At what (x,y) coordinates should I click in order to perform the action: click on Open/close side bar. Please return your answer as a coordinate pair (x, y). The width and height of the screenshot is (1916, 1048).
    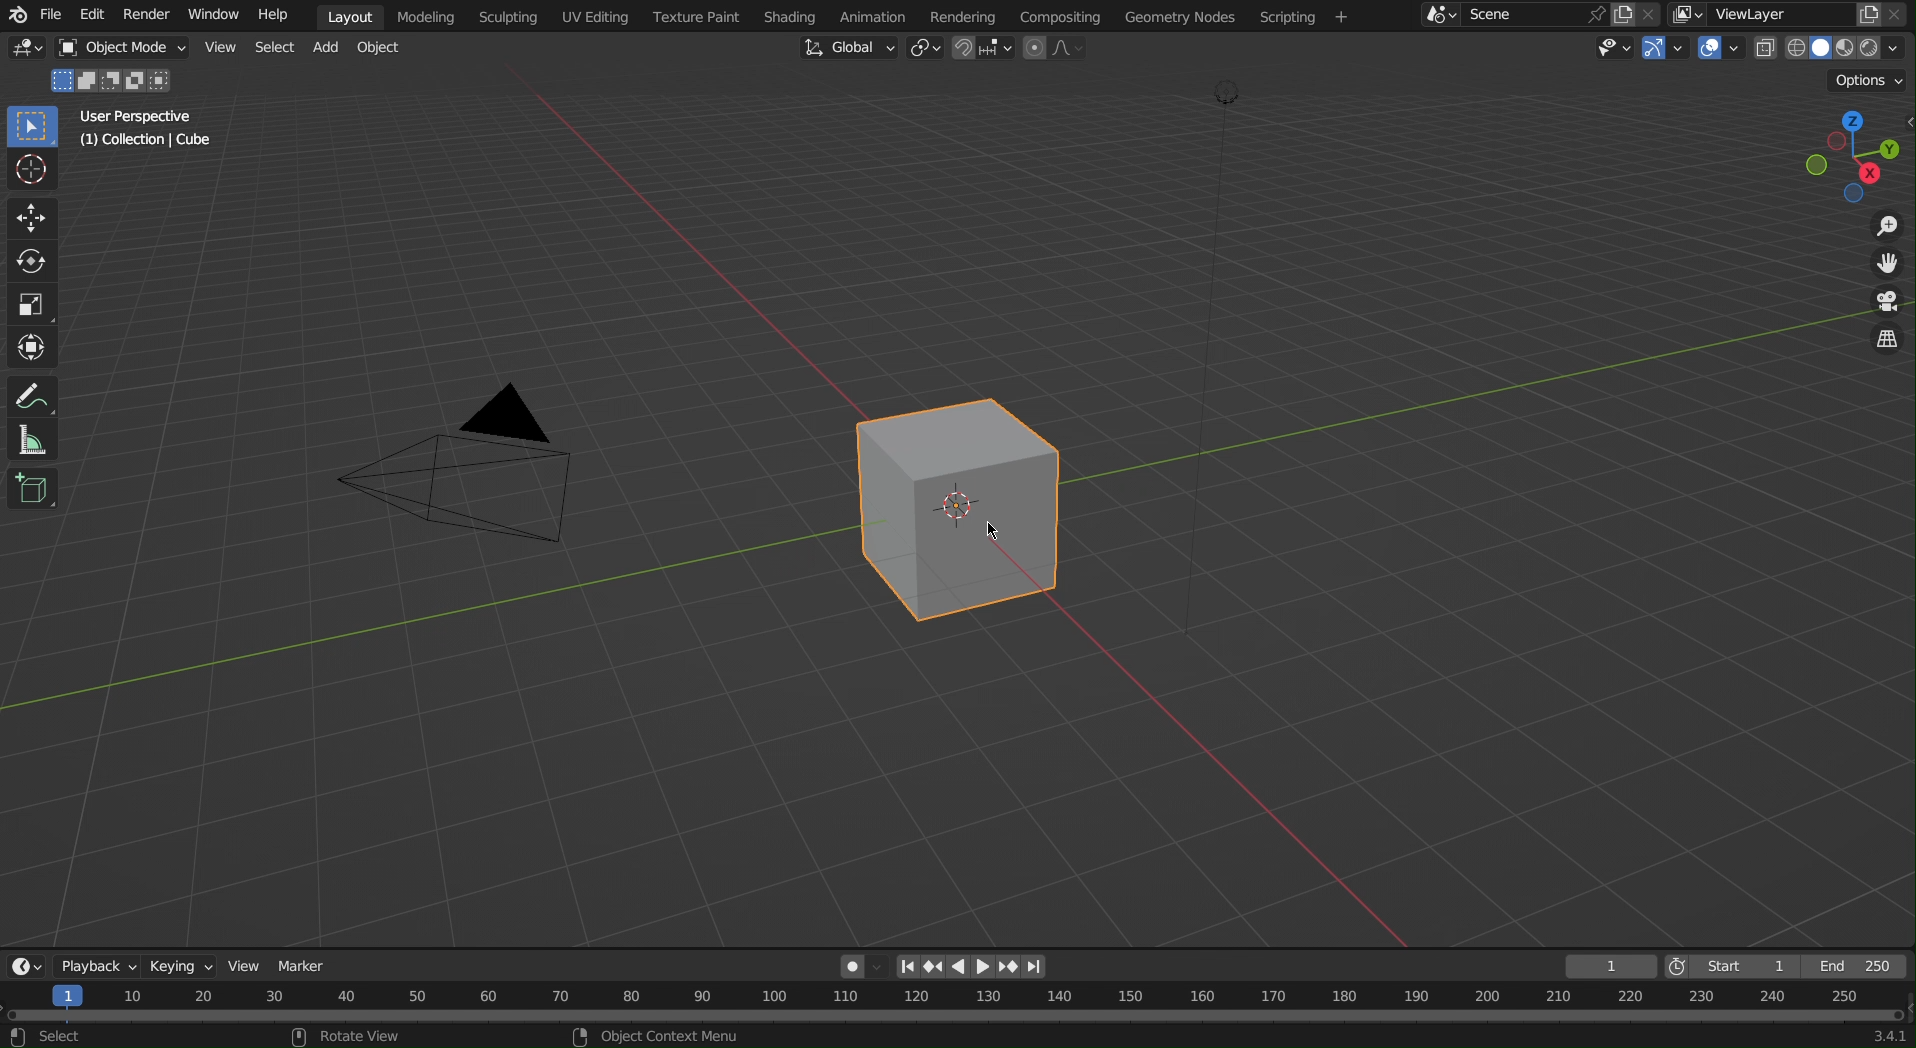
    Looking at the image, I should click on (1904, 139).